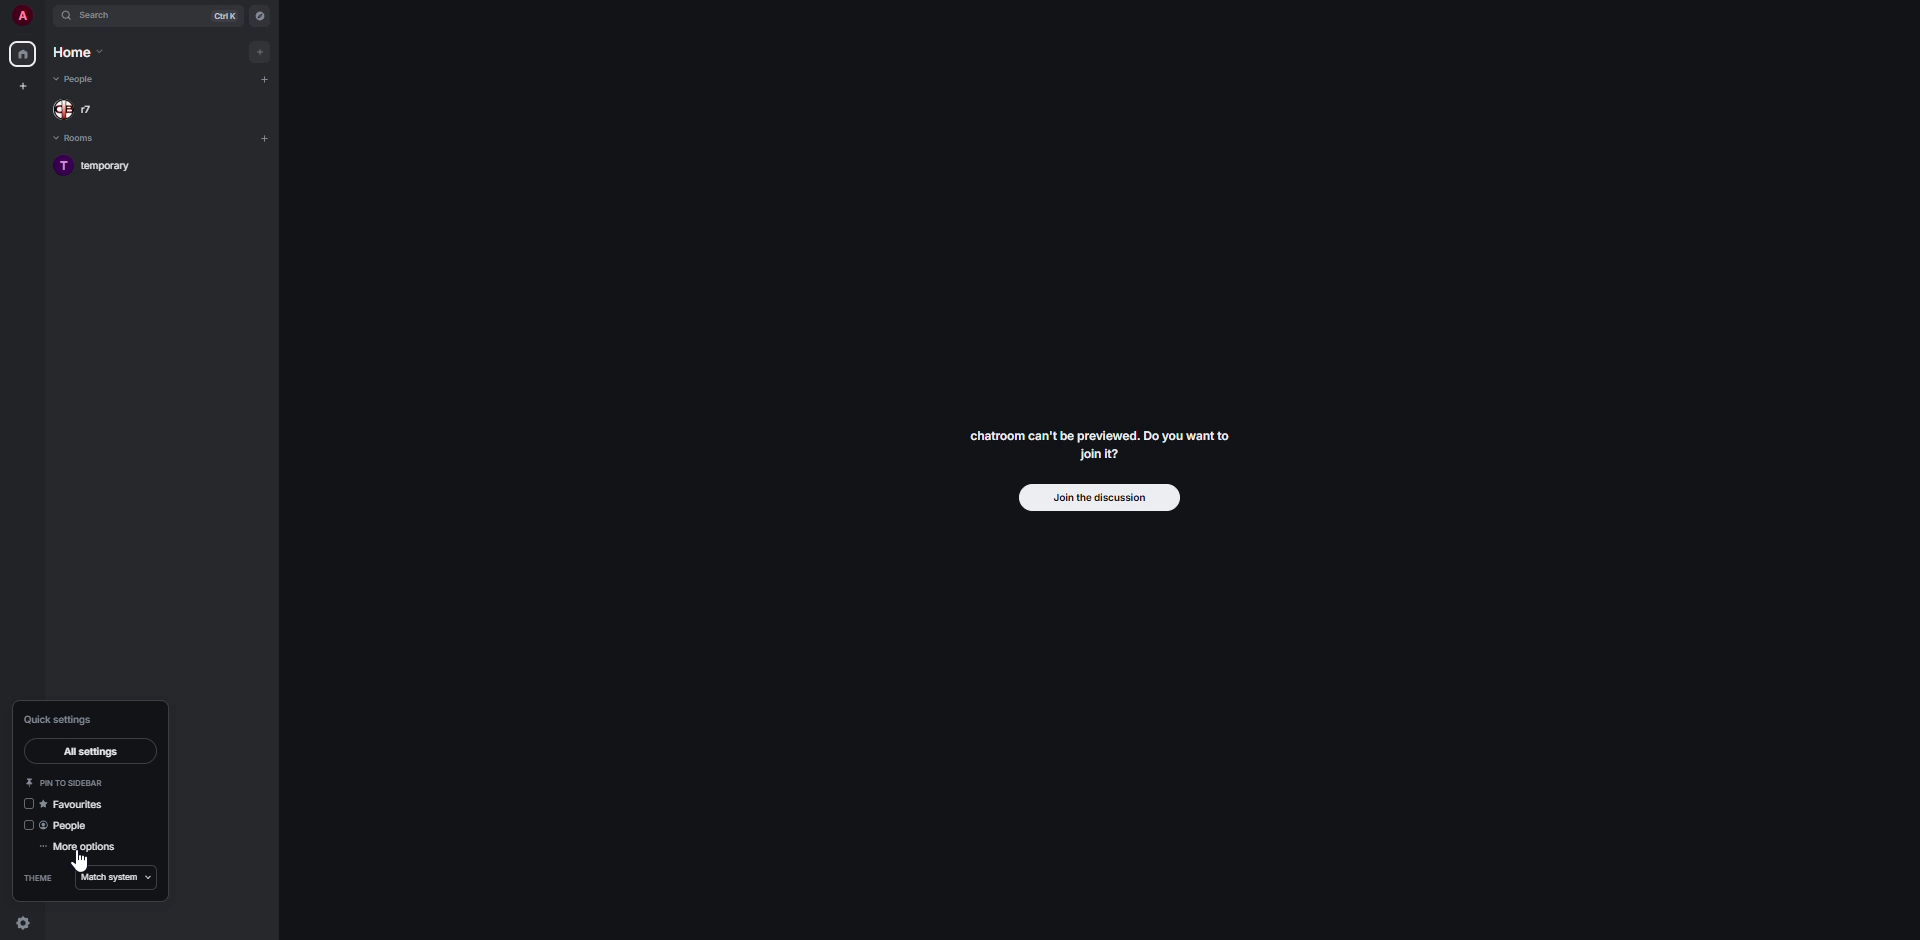 Image resolution: width=1920 pixels, height=940 pixels. What do you see at coordinates (1099, 497) in the screenshot?
I see `join discussion` at bounding box center [1099, 497].